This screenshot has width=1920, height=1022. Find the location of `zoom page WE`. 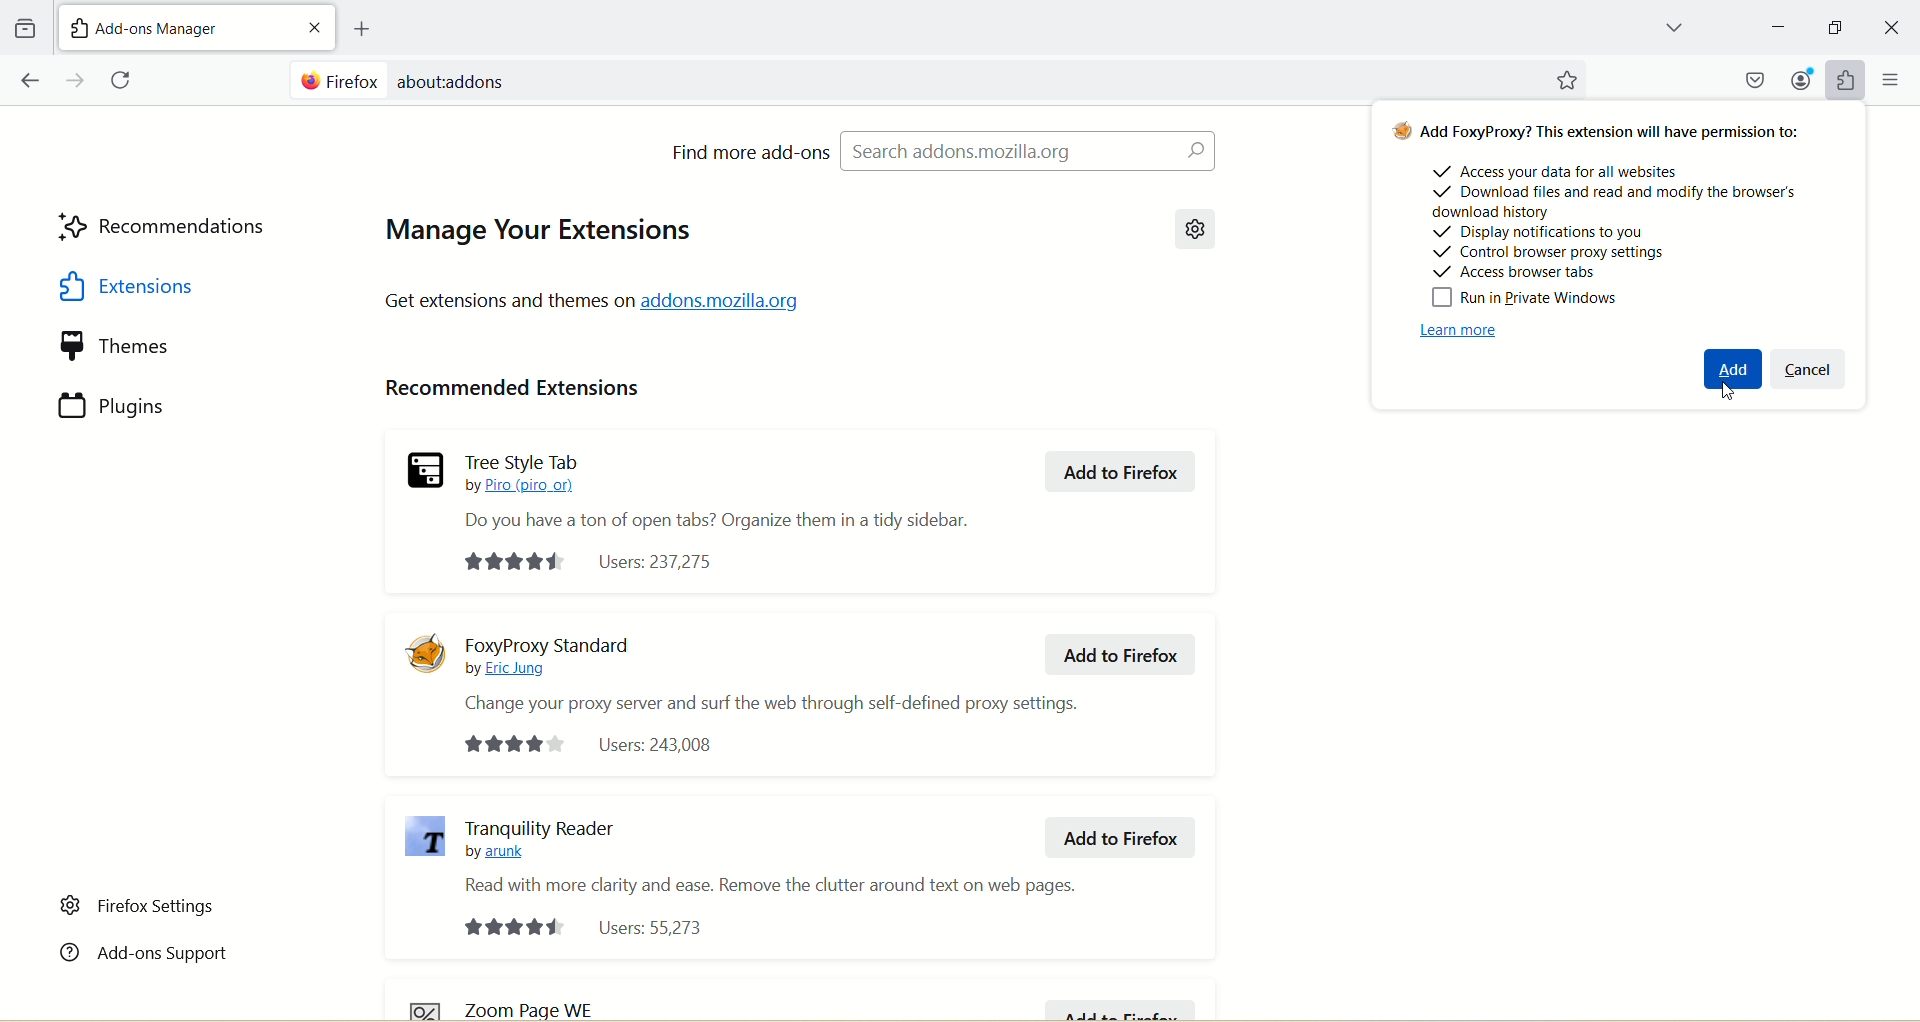

zoom page WE is located at coordinates (518, 1006).